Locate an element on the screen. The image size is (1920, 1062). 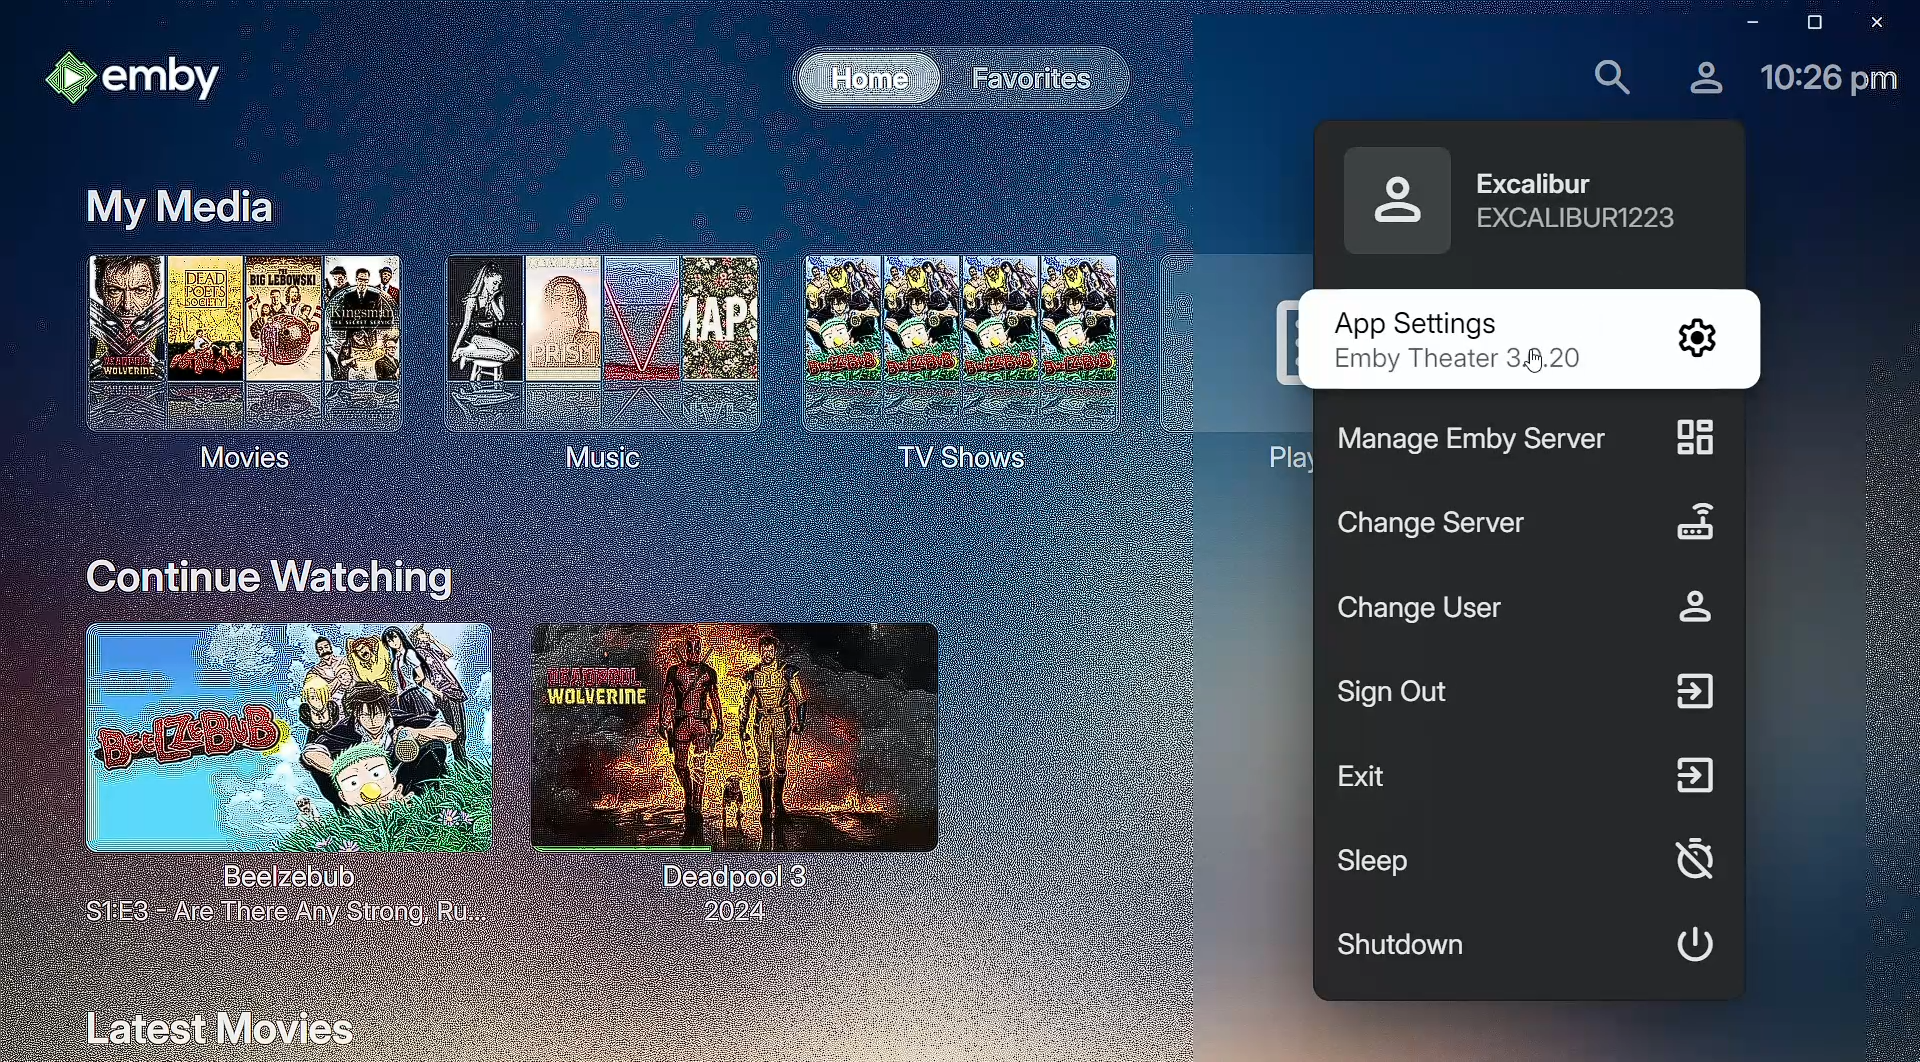
TV Shows is located at coordinates (950, 367).